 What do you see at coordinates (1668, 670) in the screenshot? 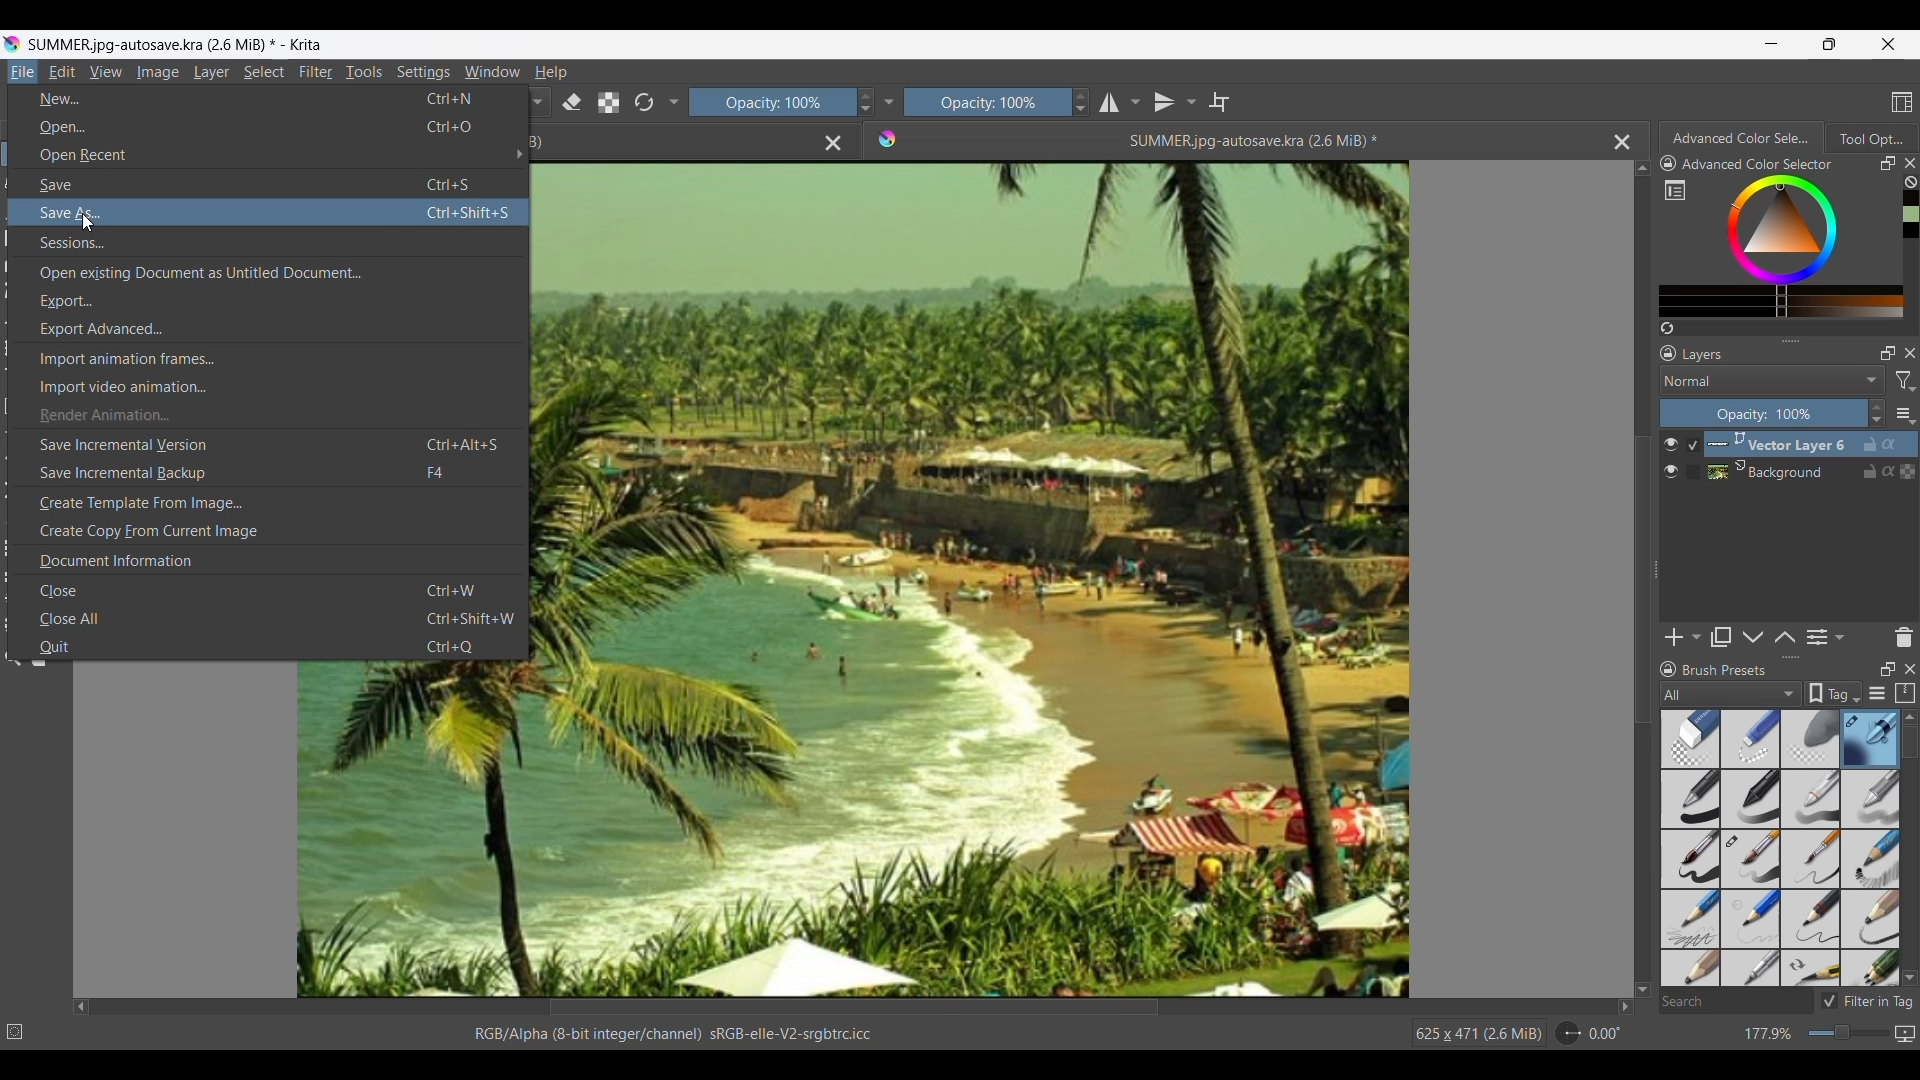
I see `Lock Brush presets panel` at bounding box center [1668, 670].